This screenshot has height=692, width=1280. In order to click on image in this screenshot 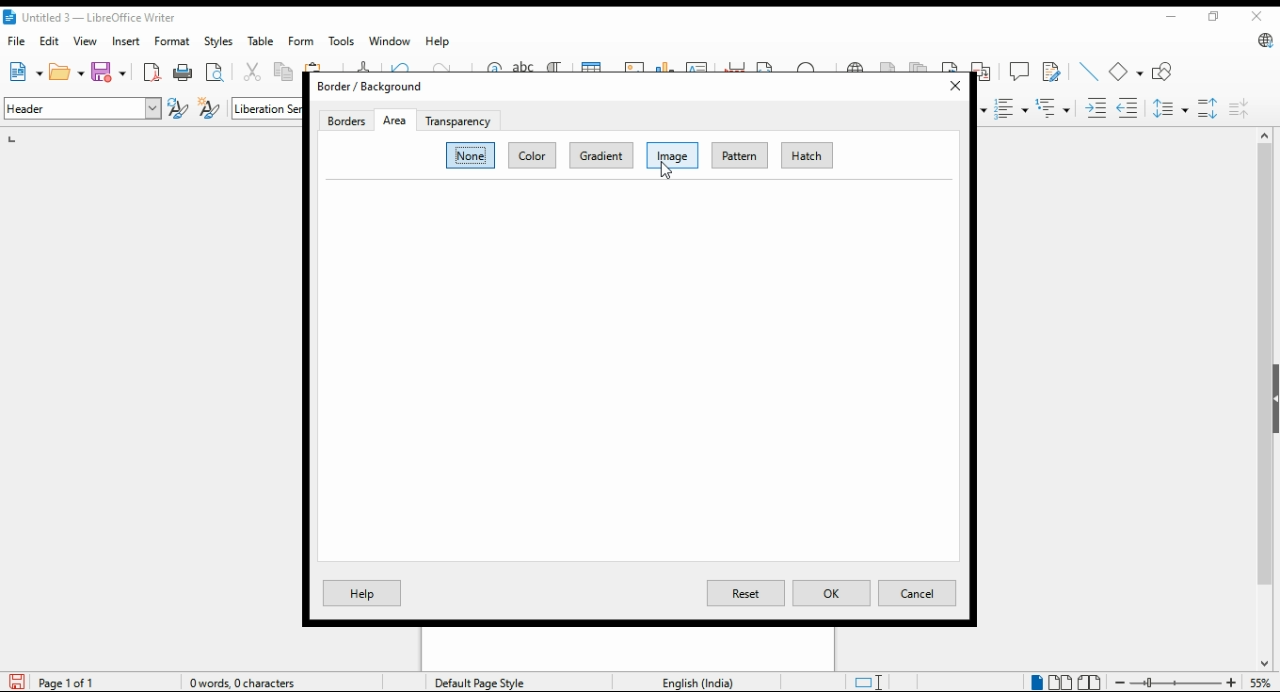, I will do `click(674, 156)`.